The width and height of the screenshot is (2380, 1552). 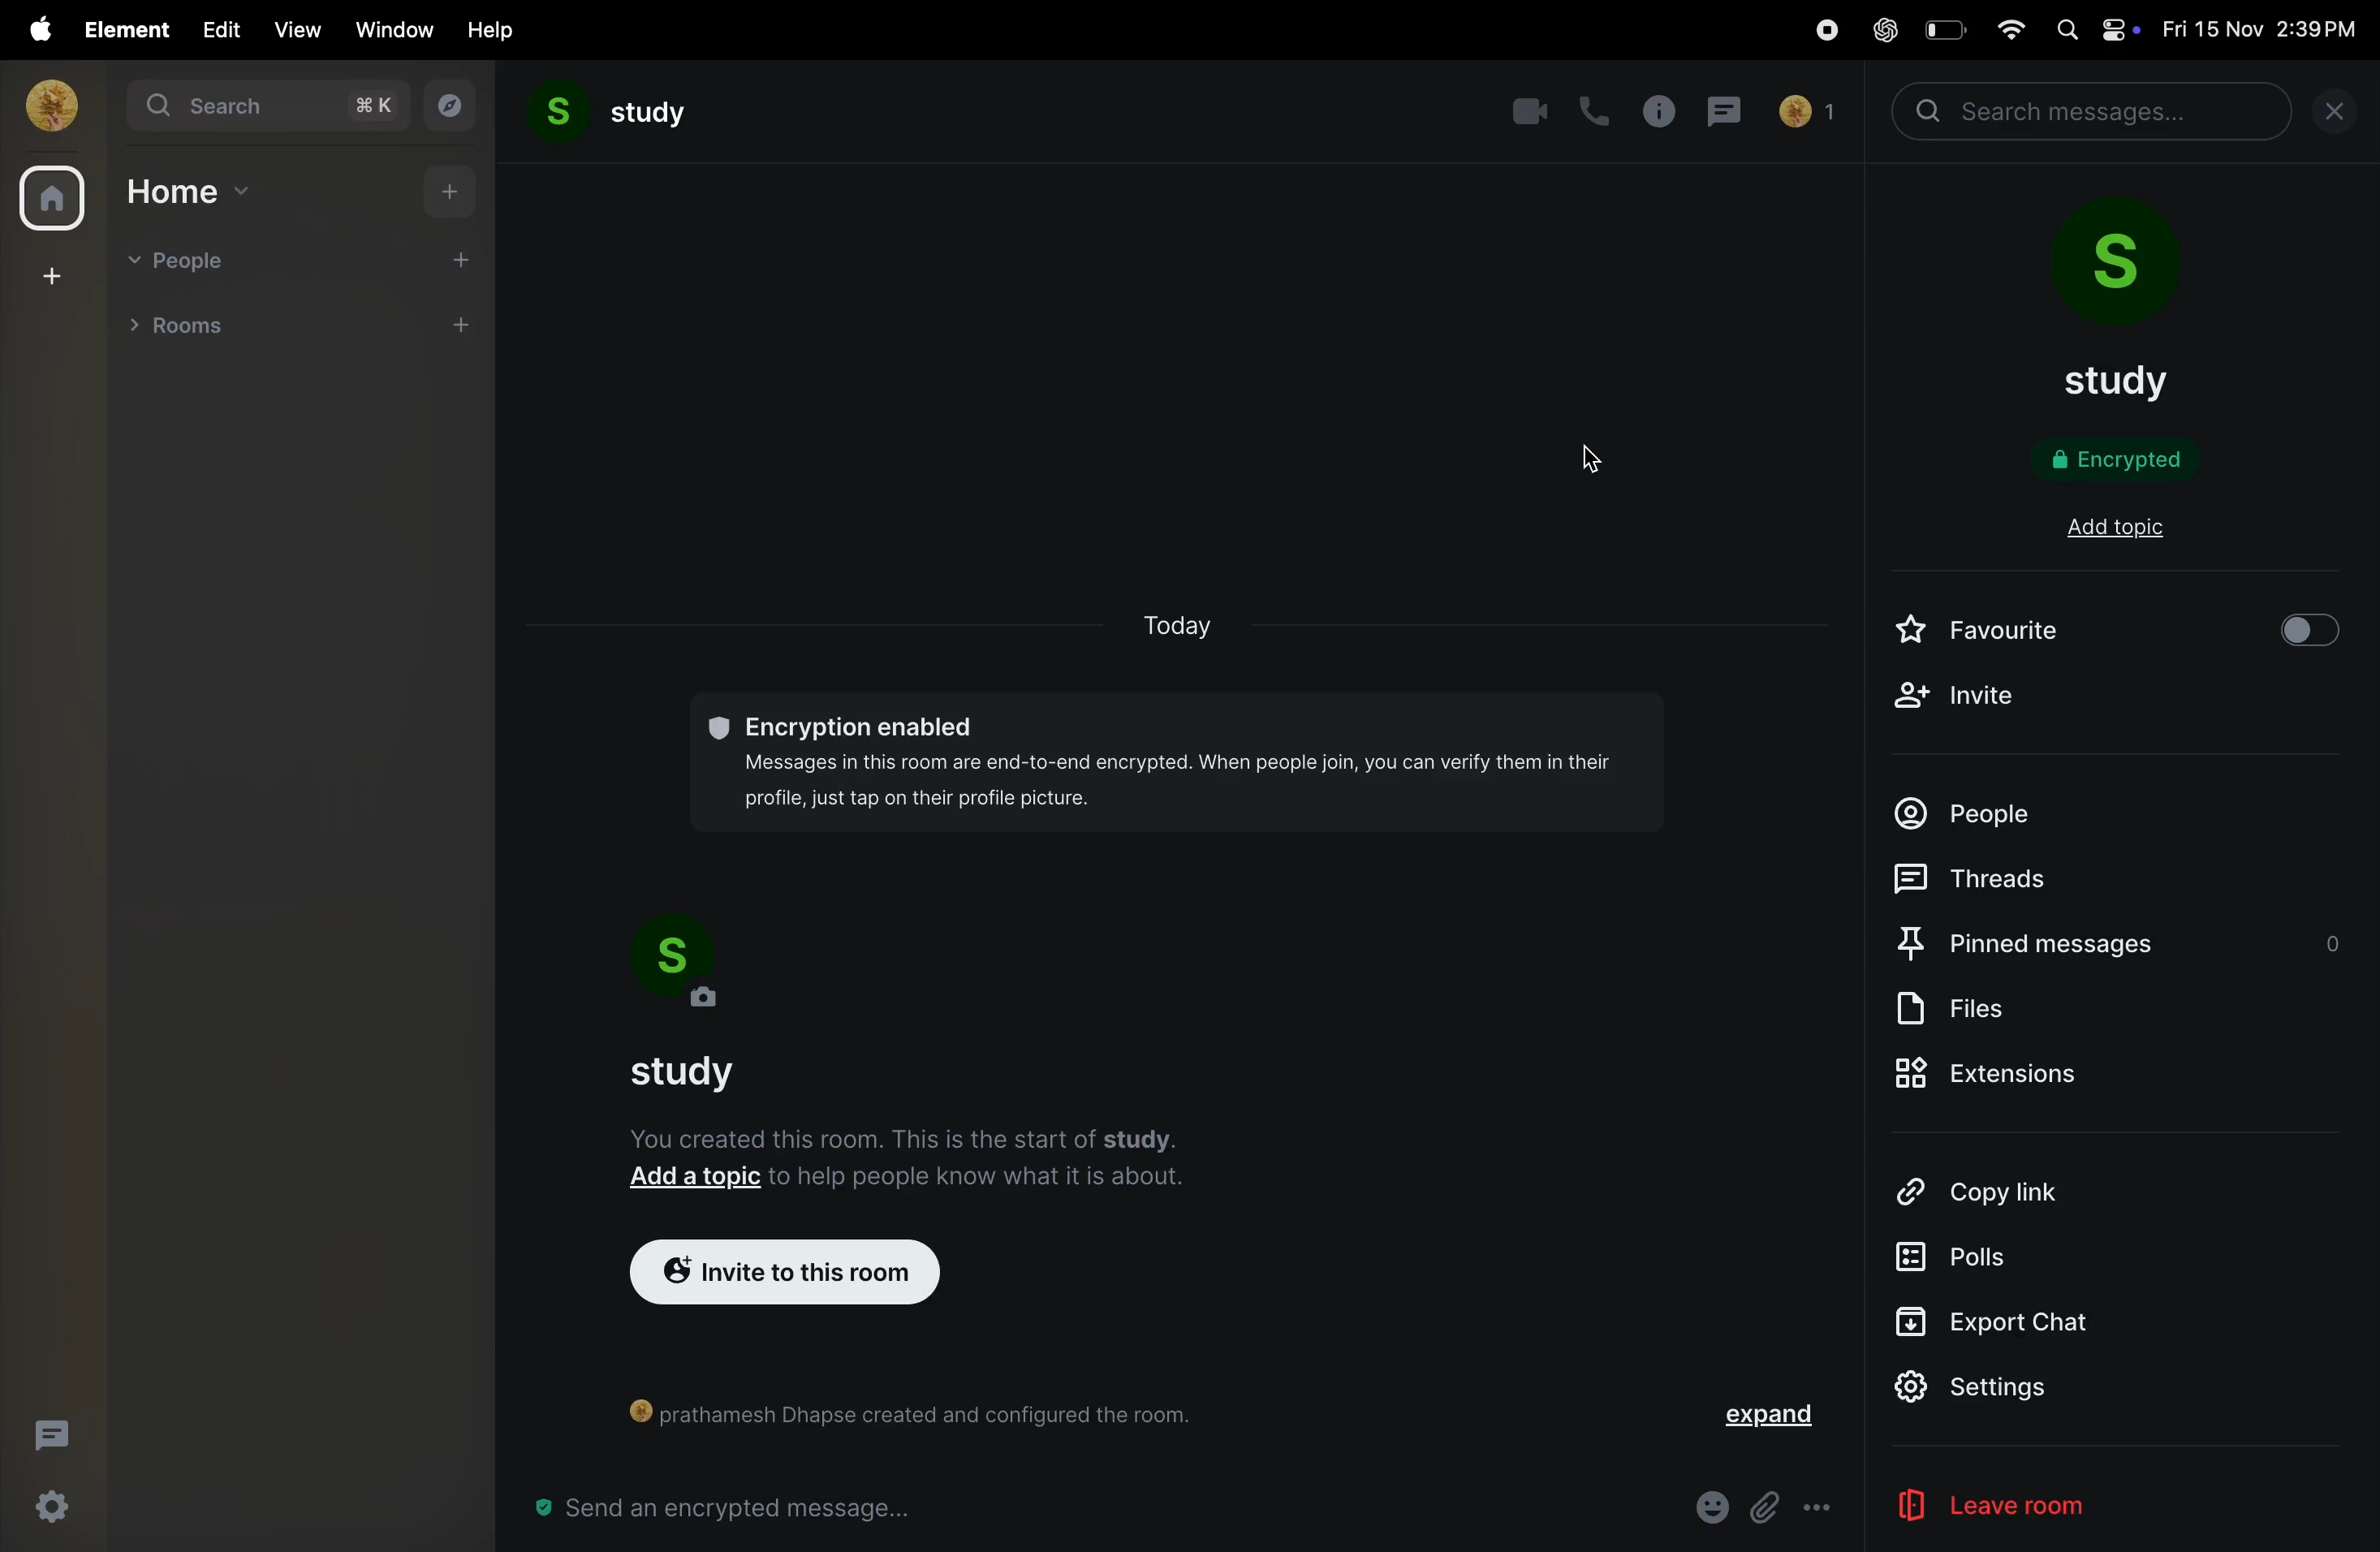 What do you see at coordinates (610, 115) in the screenshot?
I see `study` at bounding box center [610, 115].